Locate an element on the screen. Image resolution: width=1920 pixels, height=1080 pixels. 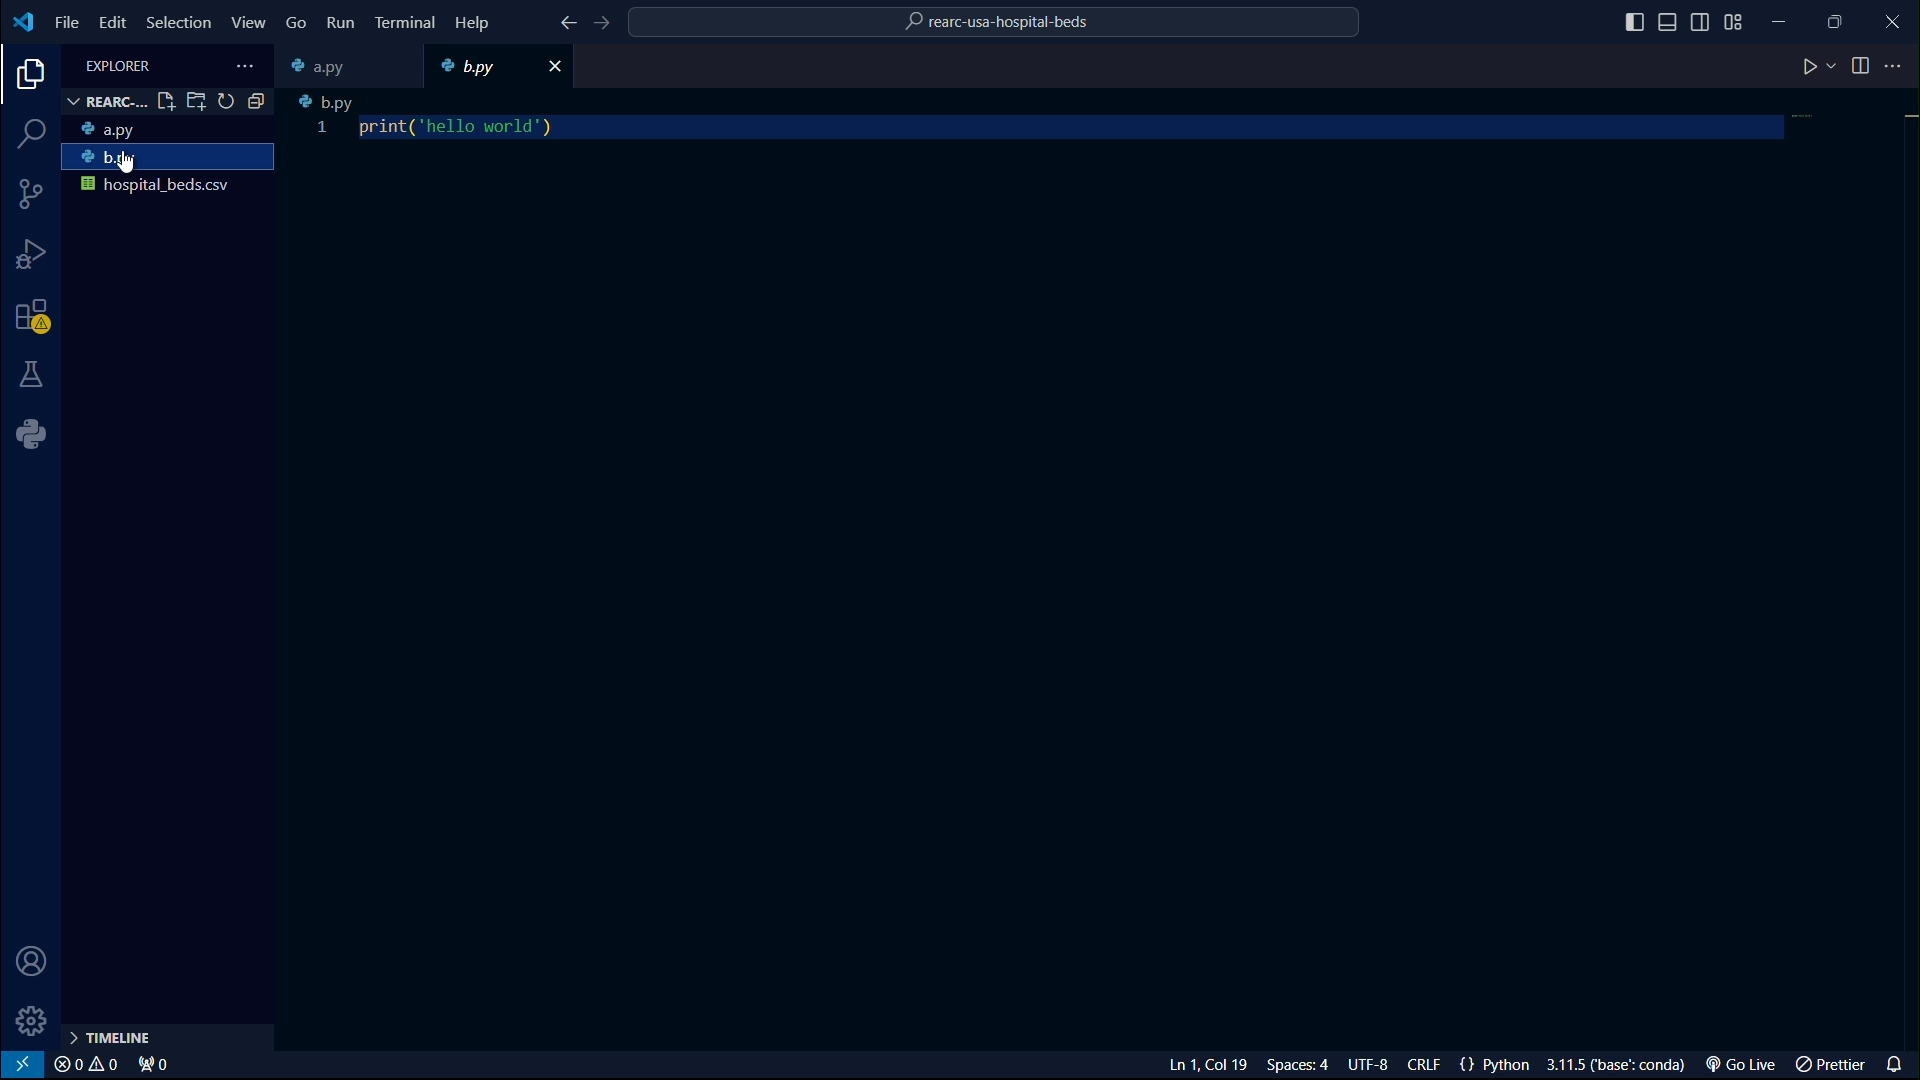
extensions is located at coordinates (32, 317).